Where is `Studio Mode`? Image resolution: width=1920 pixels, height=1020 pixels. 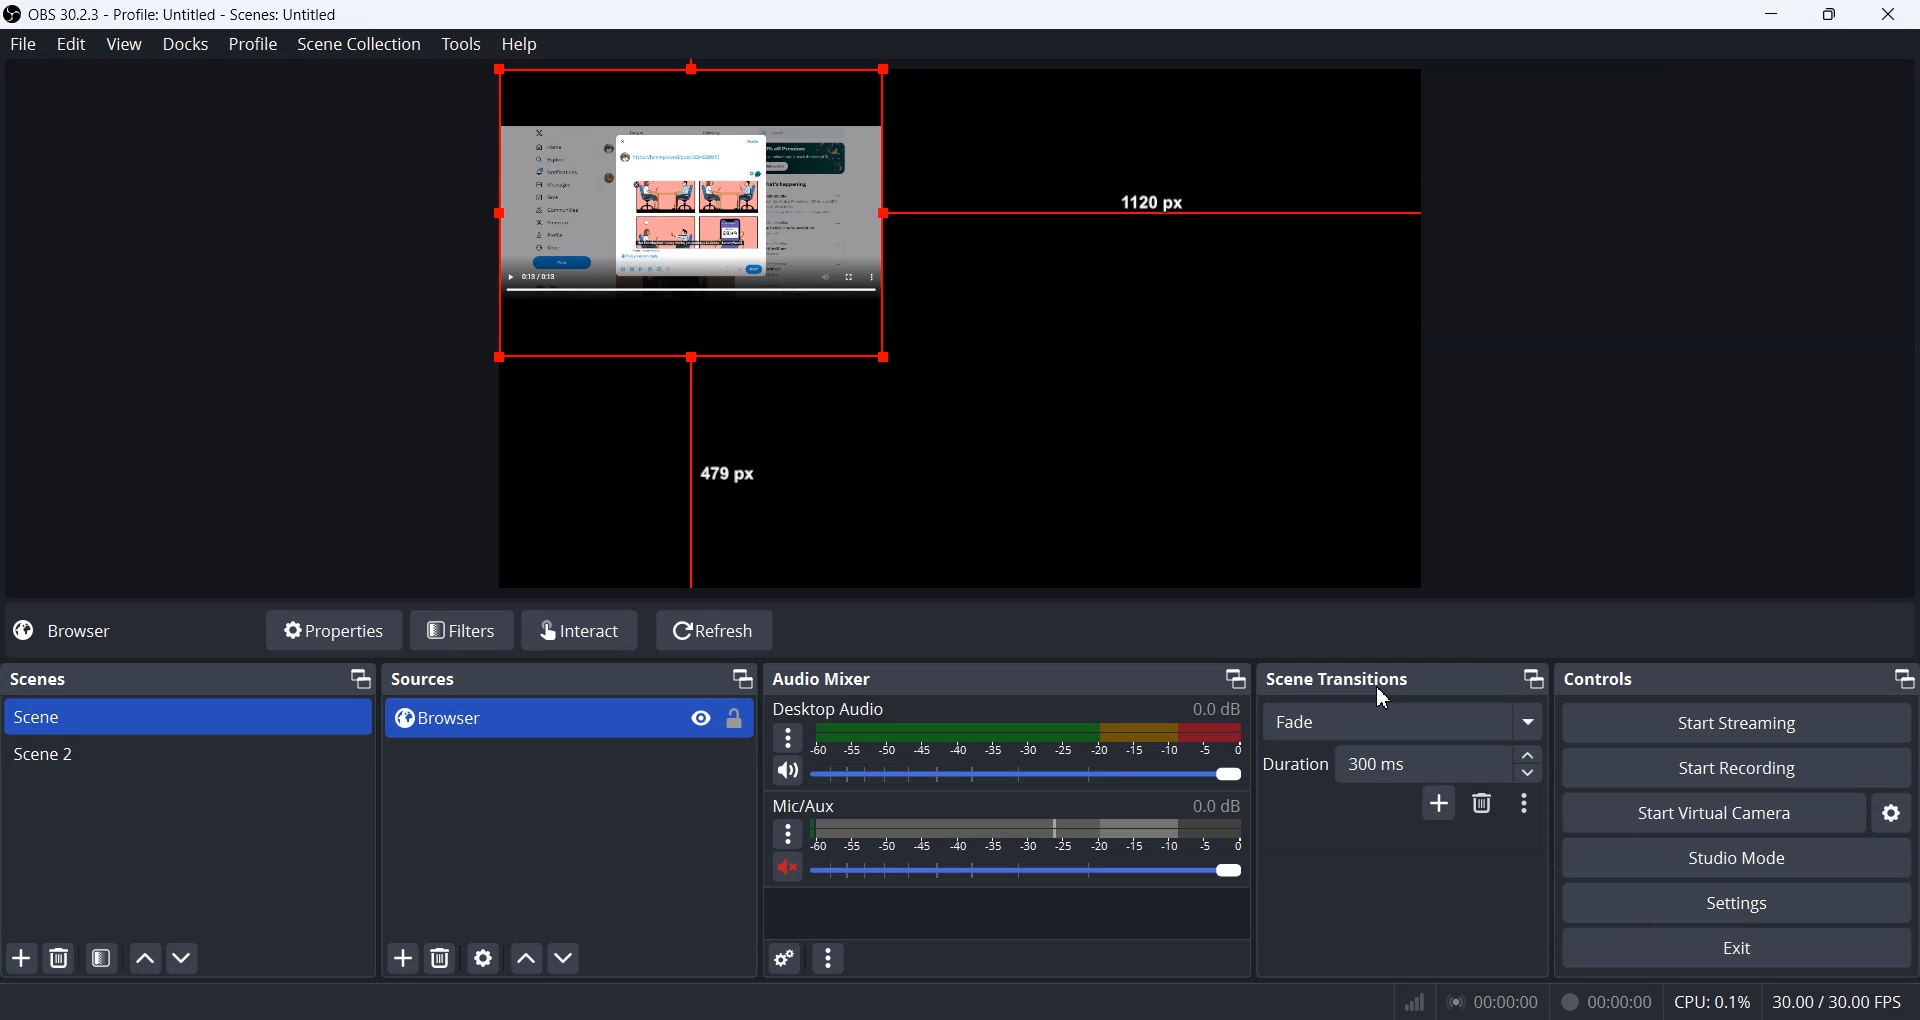
Studio Mode is located at coordinates (1740, 858).